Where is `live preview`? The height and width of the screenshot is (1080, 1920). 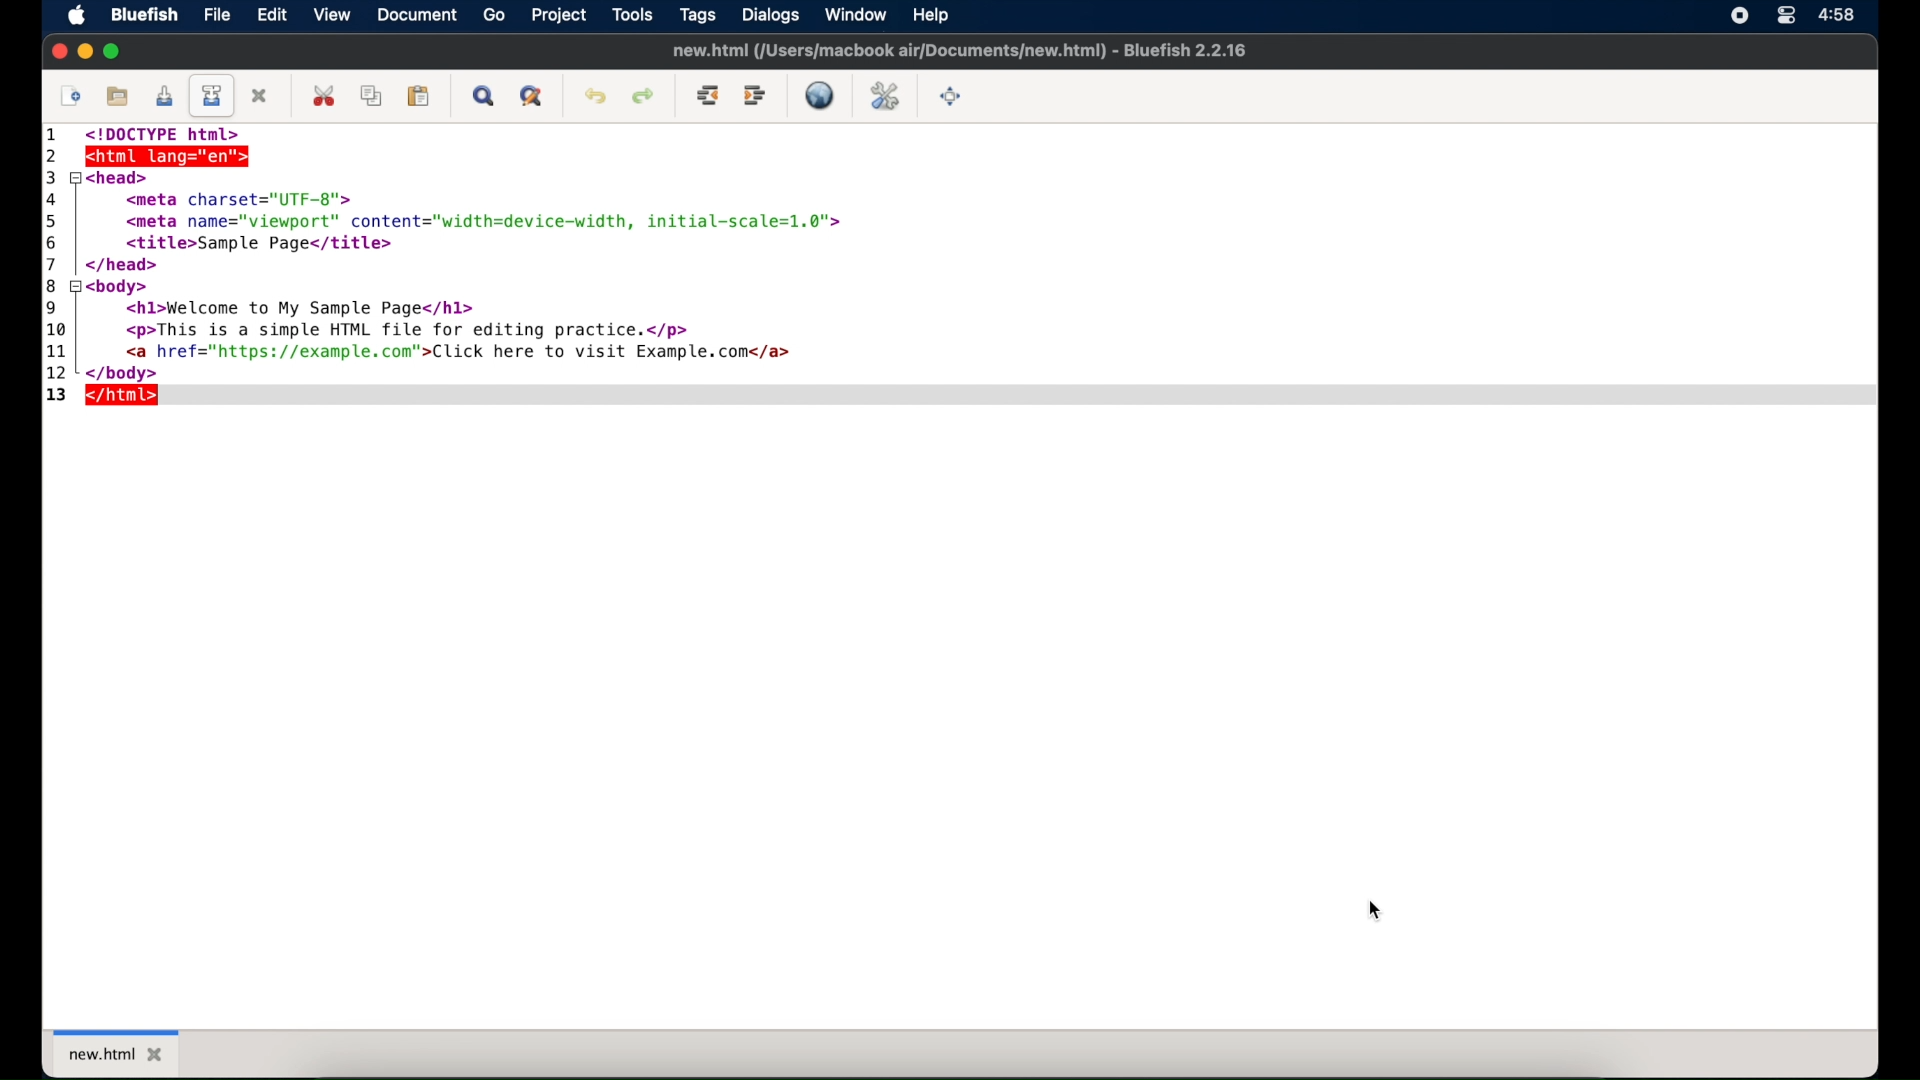
live preview is located at coordinates (819, 95).